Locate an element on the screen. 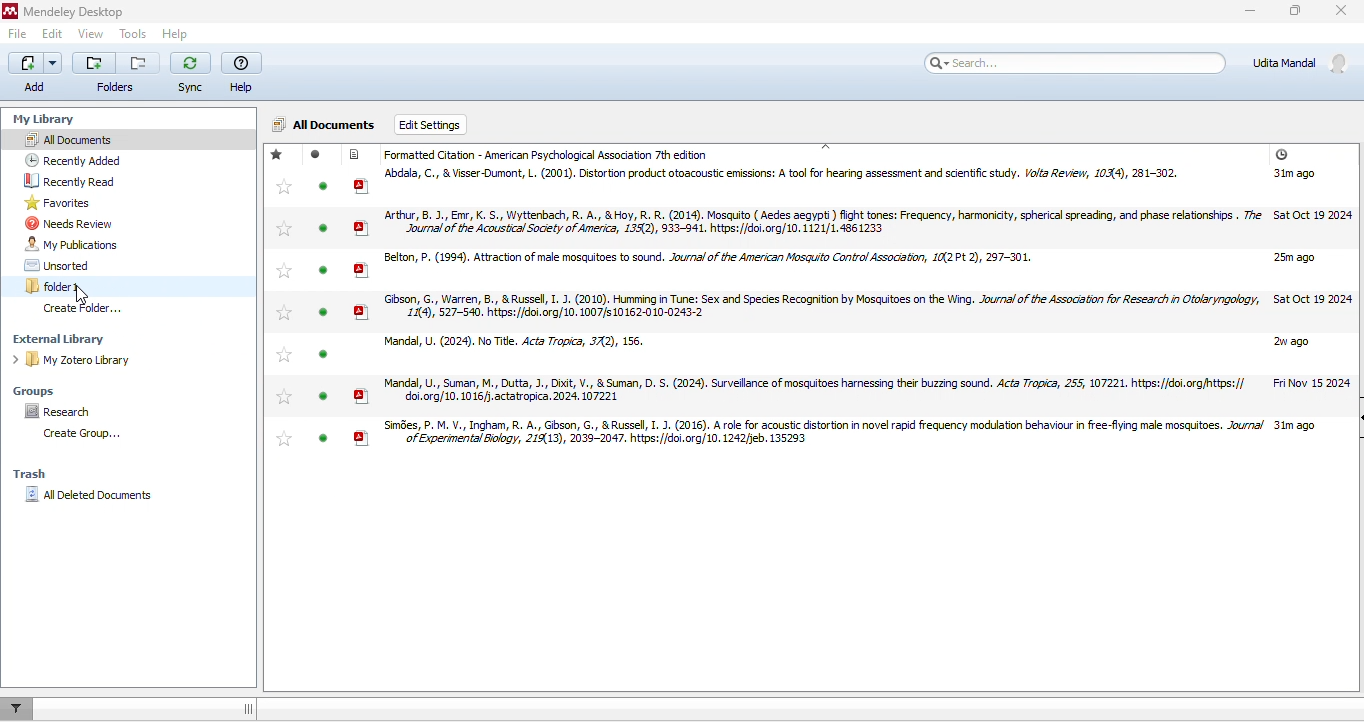  read / unread is located at coordinates (322, 295).